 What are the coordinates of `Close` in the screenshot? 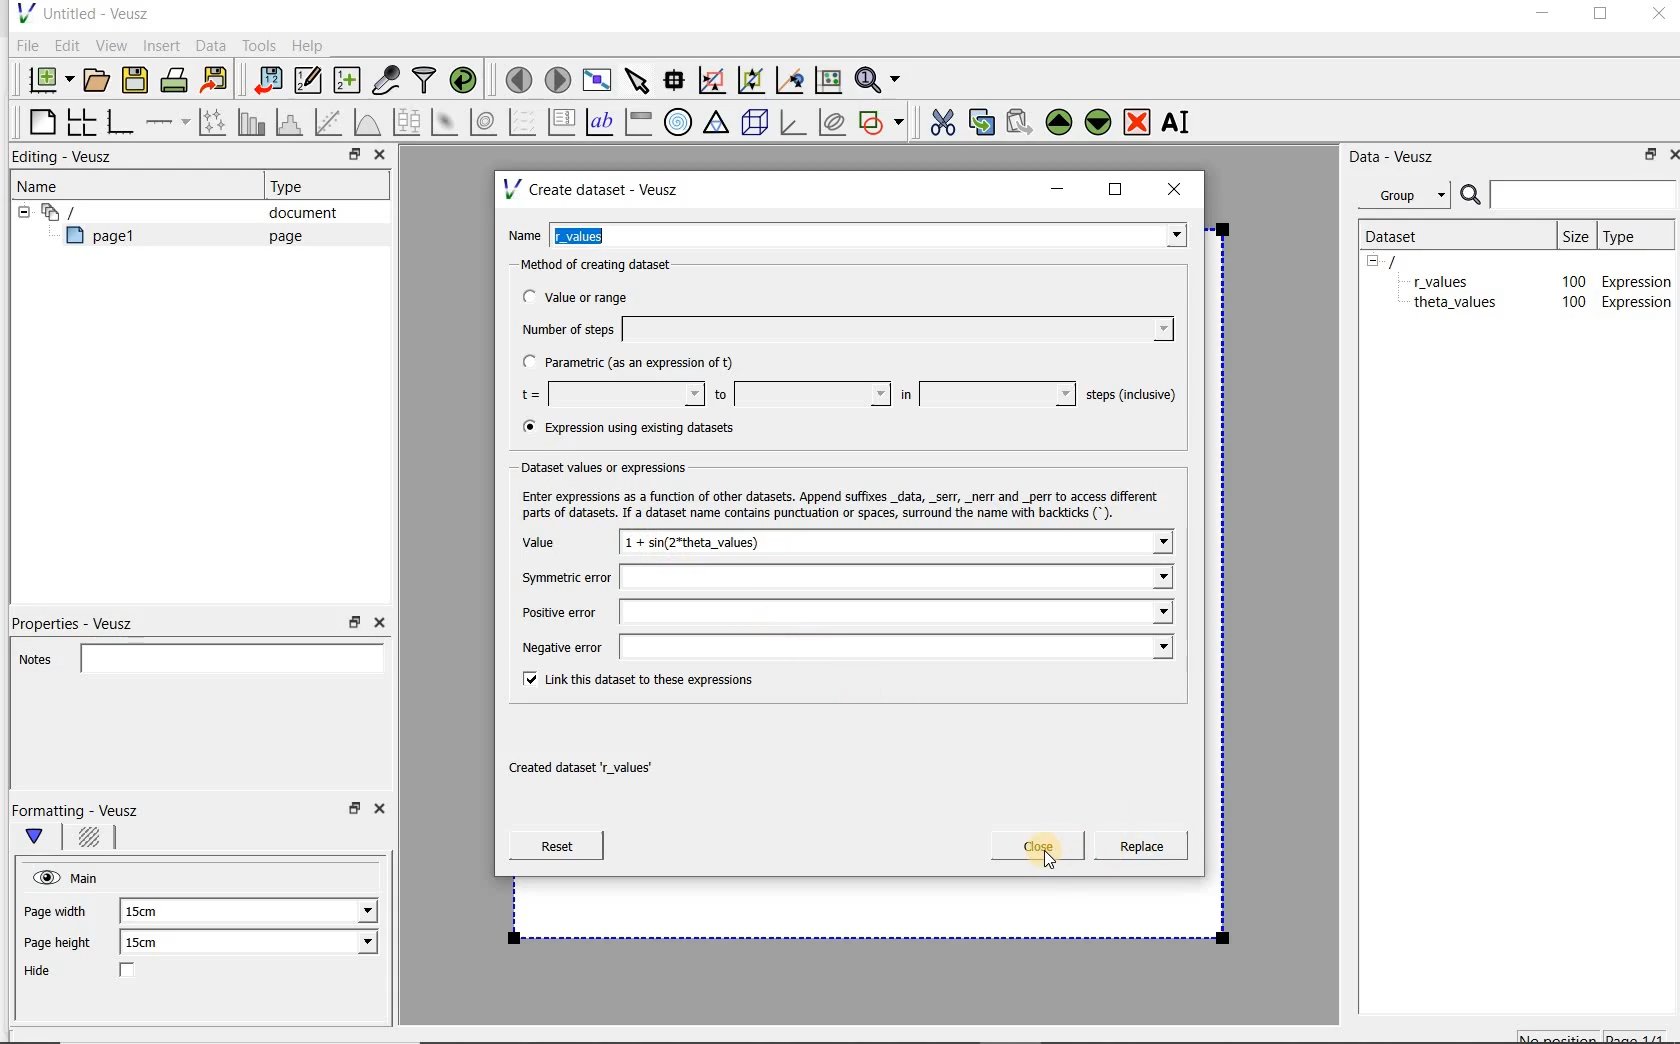 It's located at (1038, 846).